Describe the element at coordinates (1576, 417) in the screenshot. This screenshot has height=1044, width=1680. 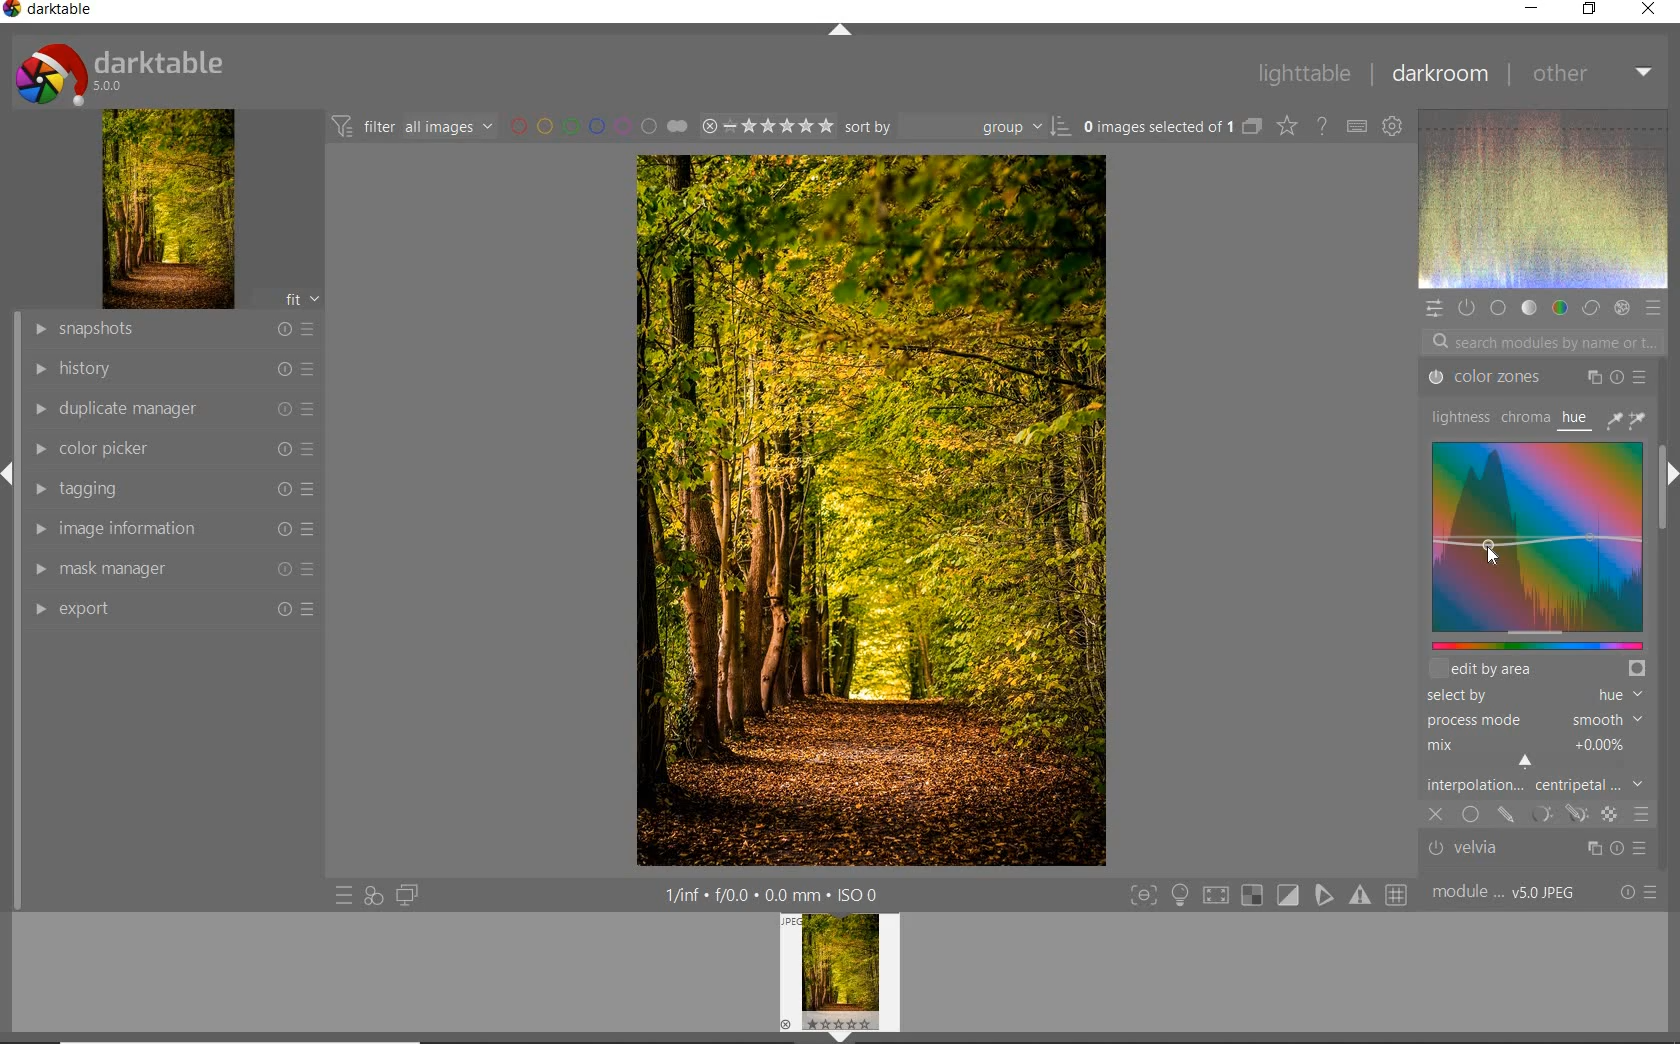
I see `hue` at that location.